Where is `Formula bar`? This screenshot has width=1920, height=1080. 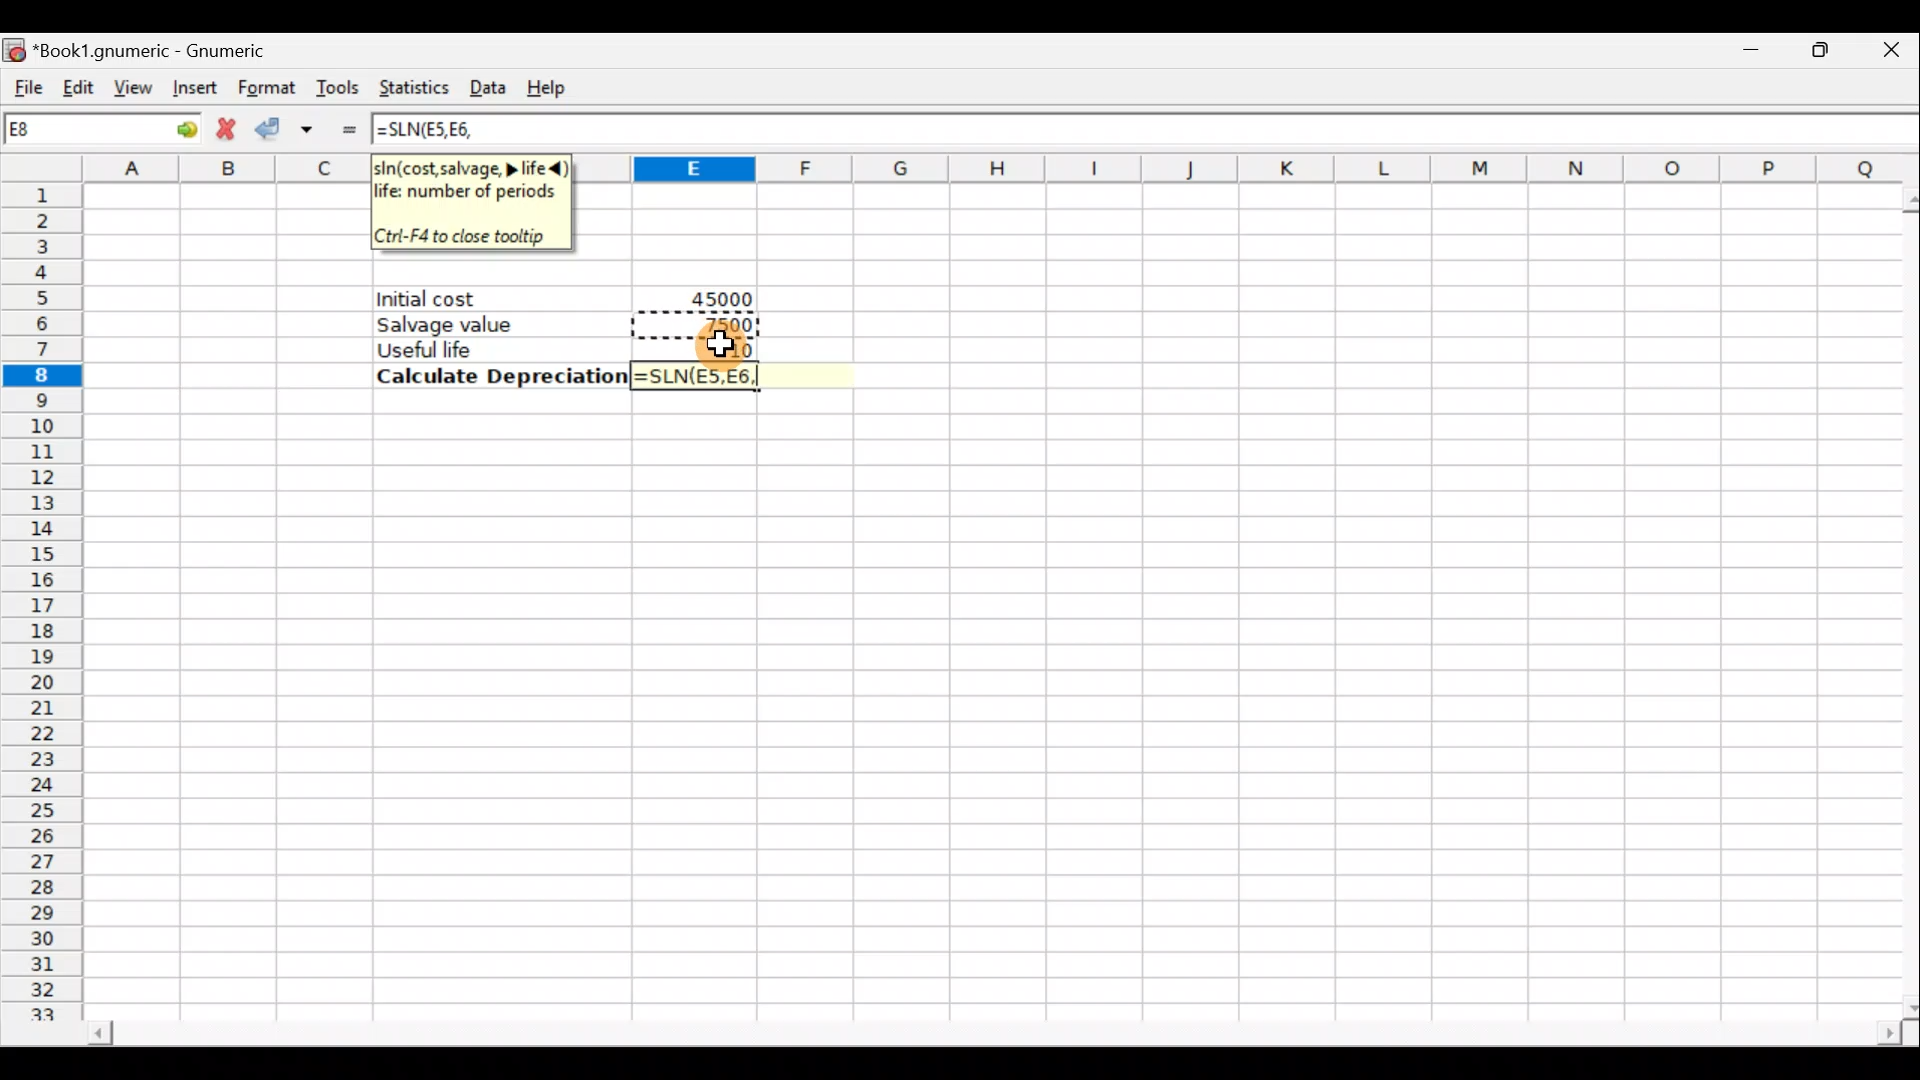 Formula bar is located at coordinates (1211, 131).